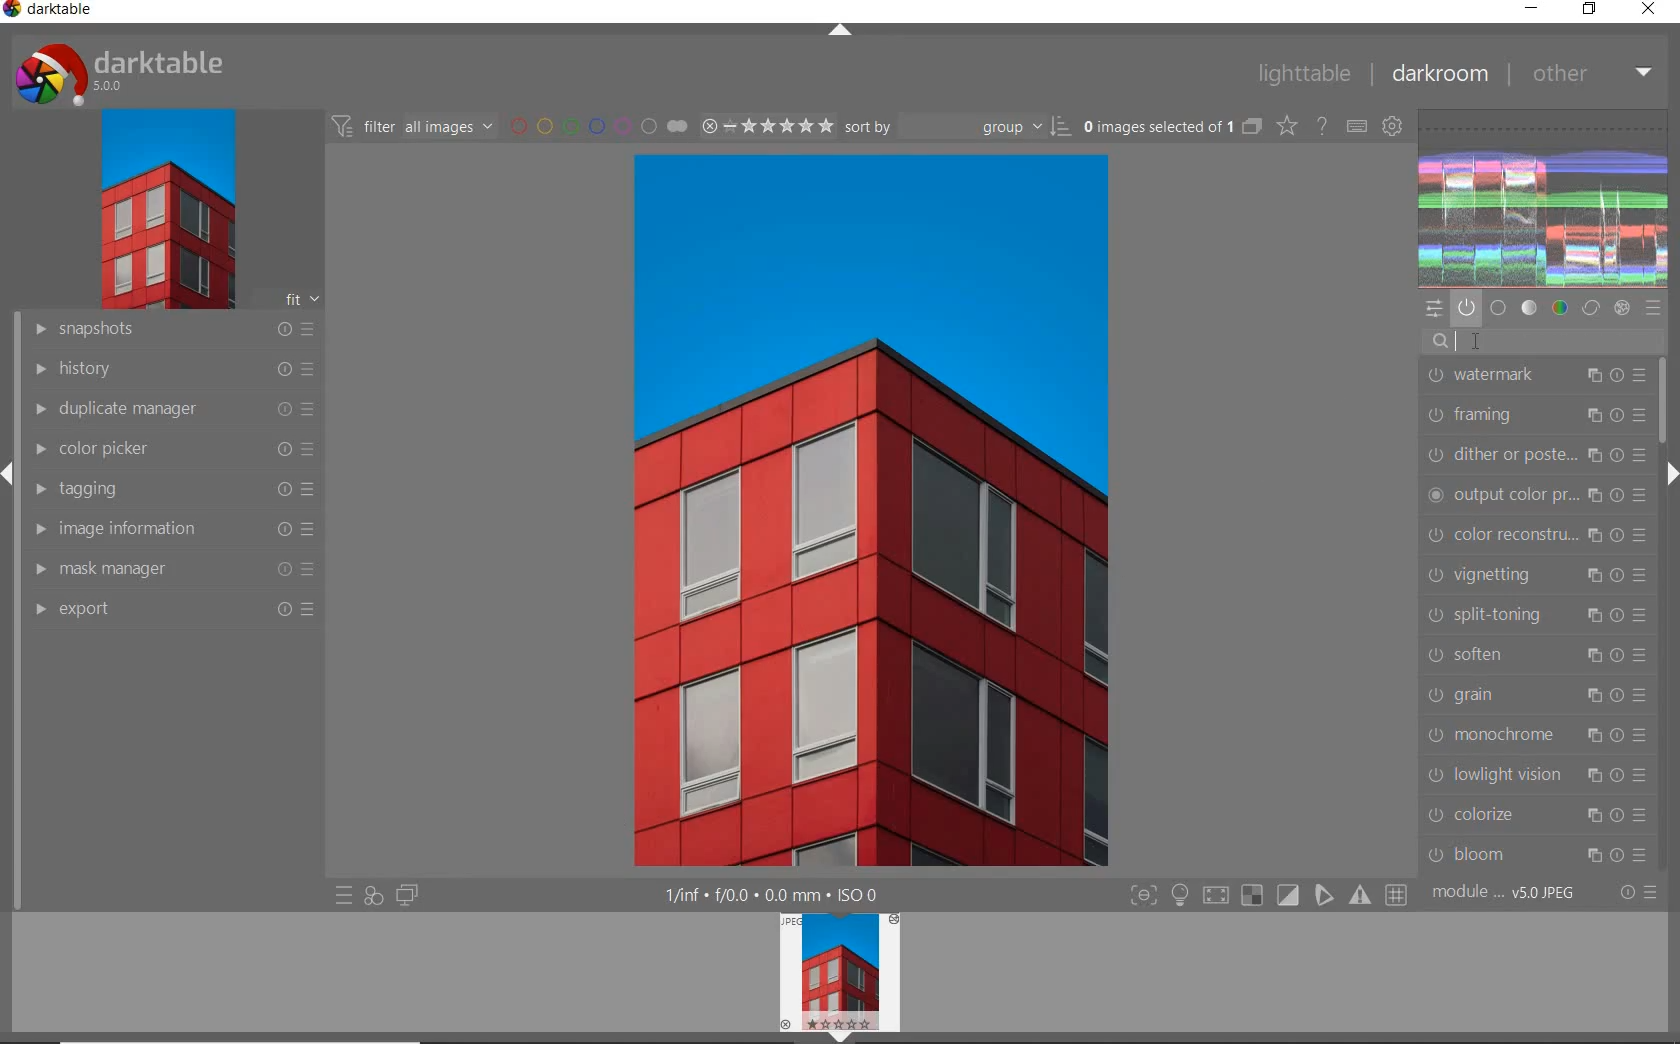 The image size is (1680, 1044). What do you see at coordinates (1535, 576) in the screenshot?
I see `vignetting` at bounding box center [1535, 576].